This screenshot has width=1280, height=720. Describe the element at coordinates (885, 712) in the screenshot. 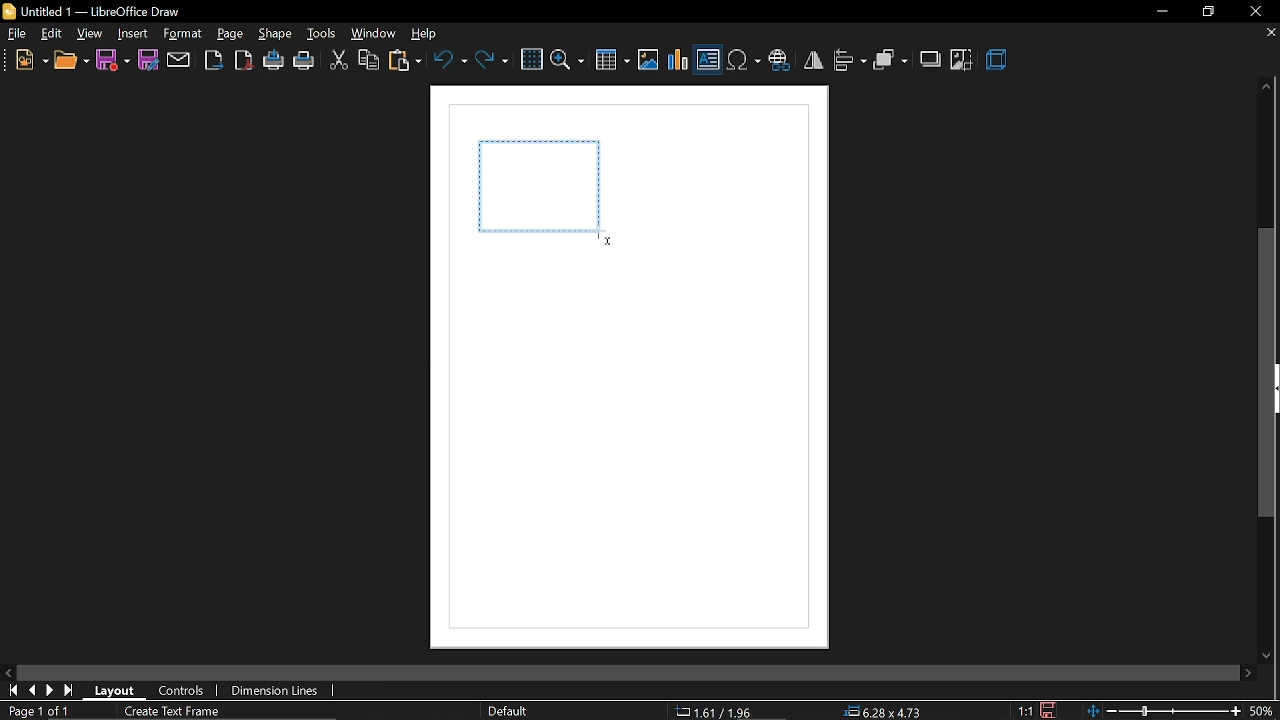

I see `position` at that location.